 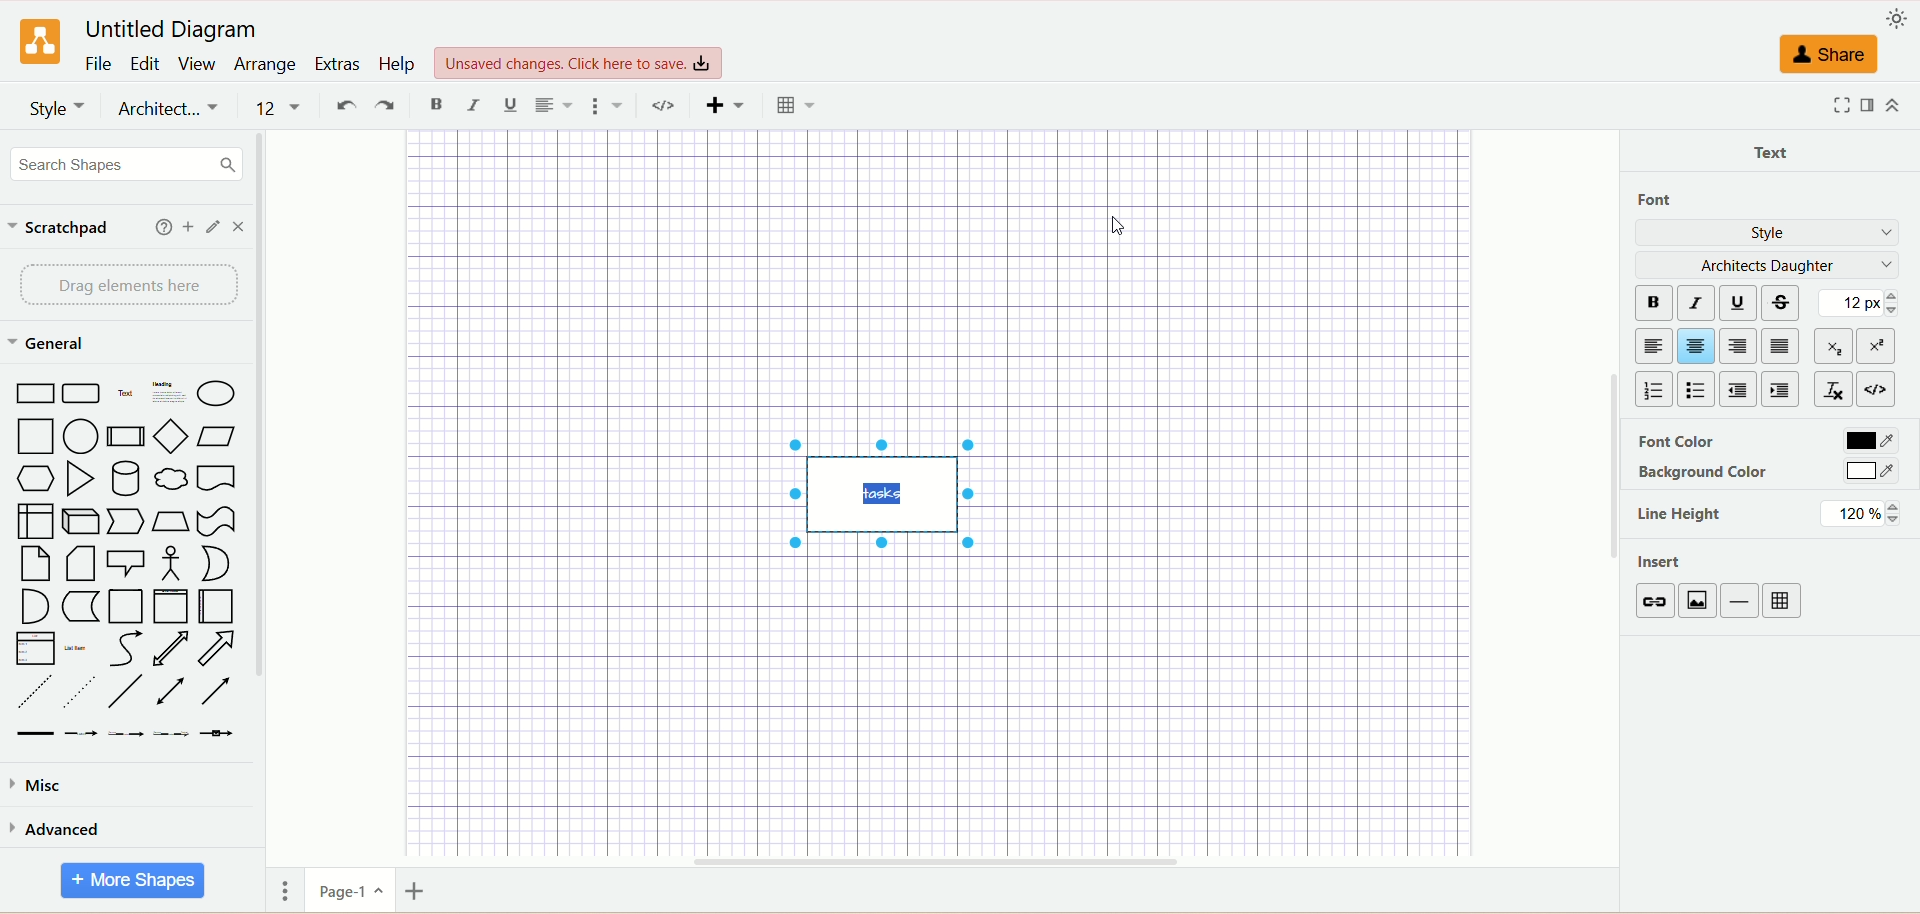 What do you see at coordinates (217, 734) in the screenshot?
I see `Arrow with Node` at bounding box center [217, 734].